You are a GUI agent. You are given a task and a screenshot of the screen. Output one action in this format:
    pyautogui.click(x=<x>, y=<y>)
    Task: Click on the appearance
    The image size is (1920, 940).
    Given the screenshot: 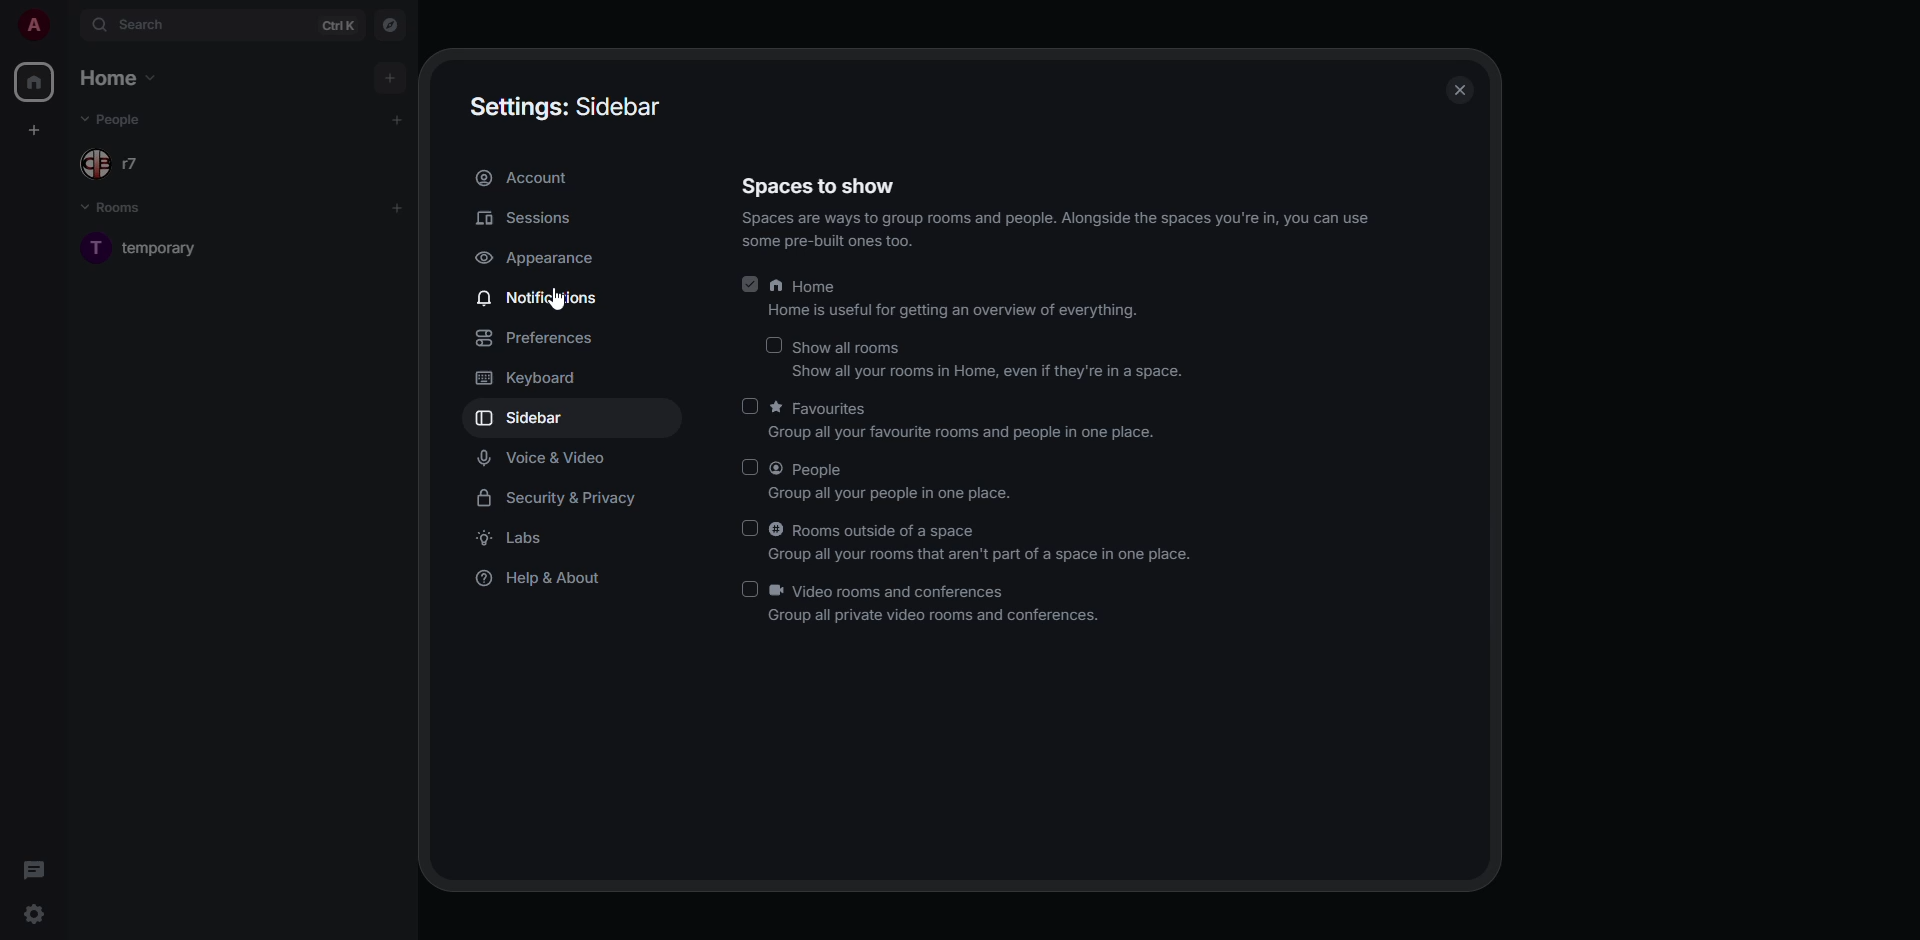 What is the action you would take?
    pyautogui.click(x=541, y=258)
    